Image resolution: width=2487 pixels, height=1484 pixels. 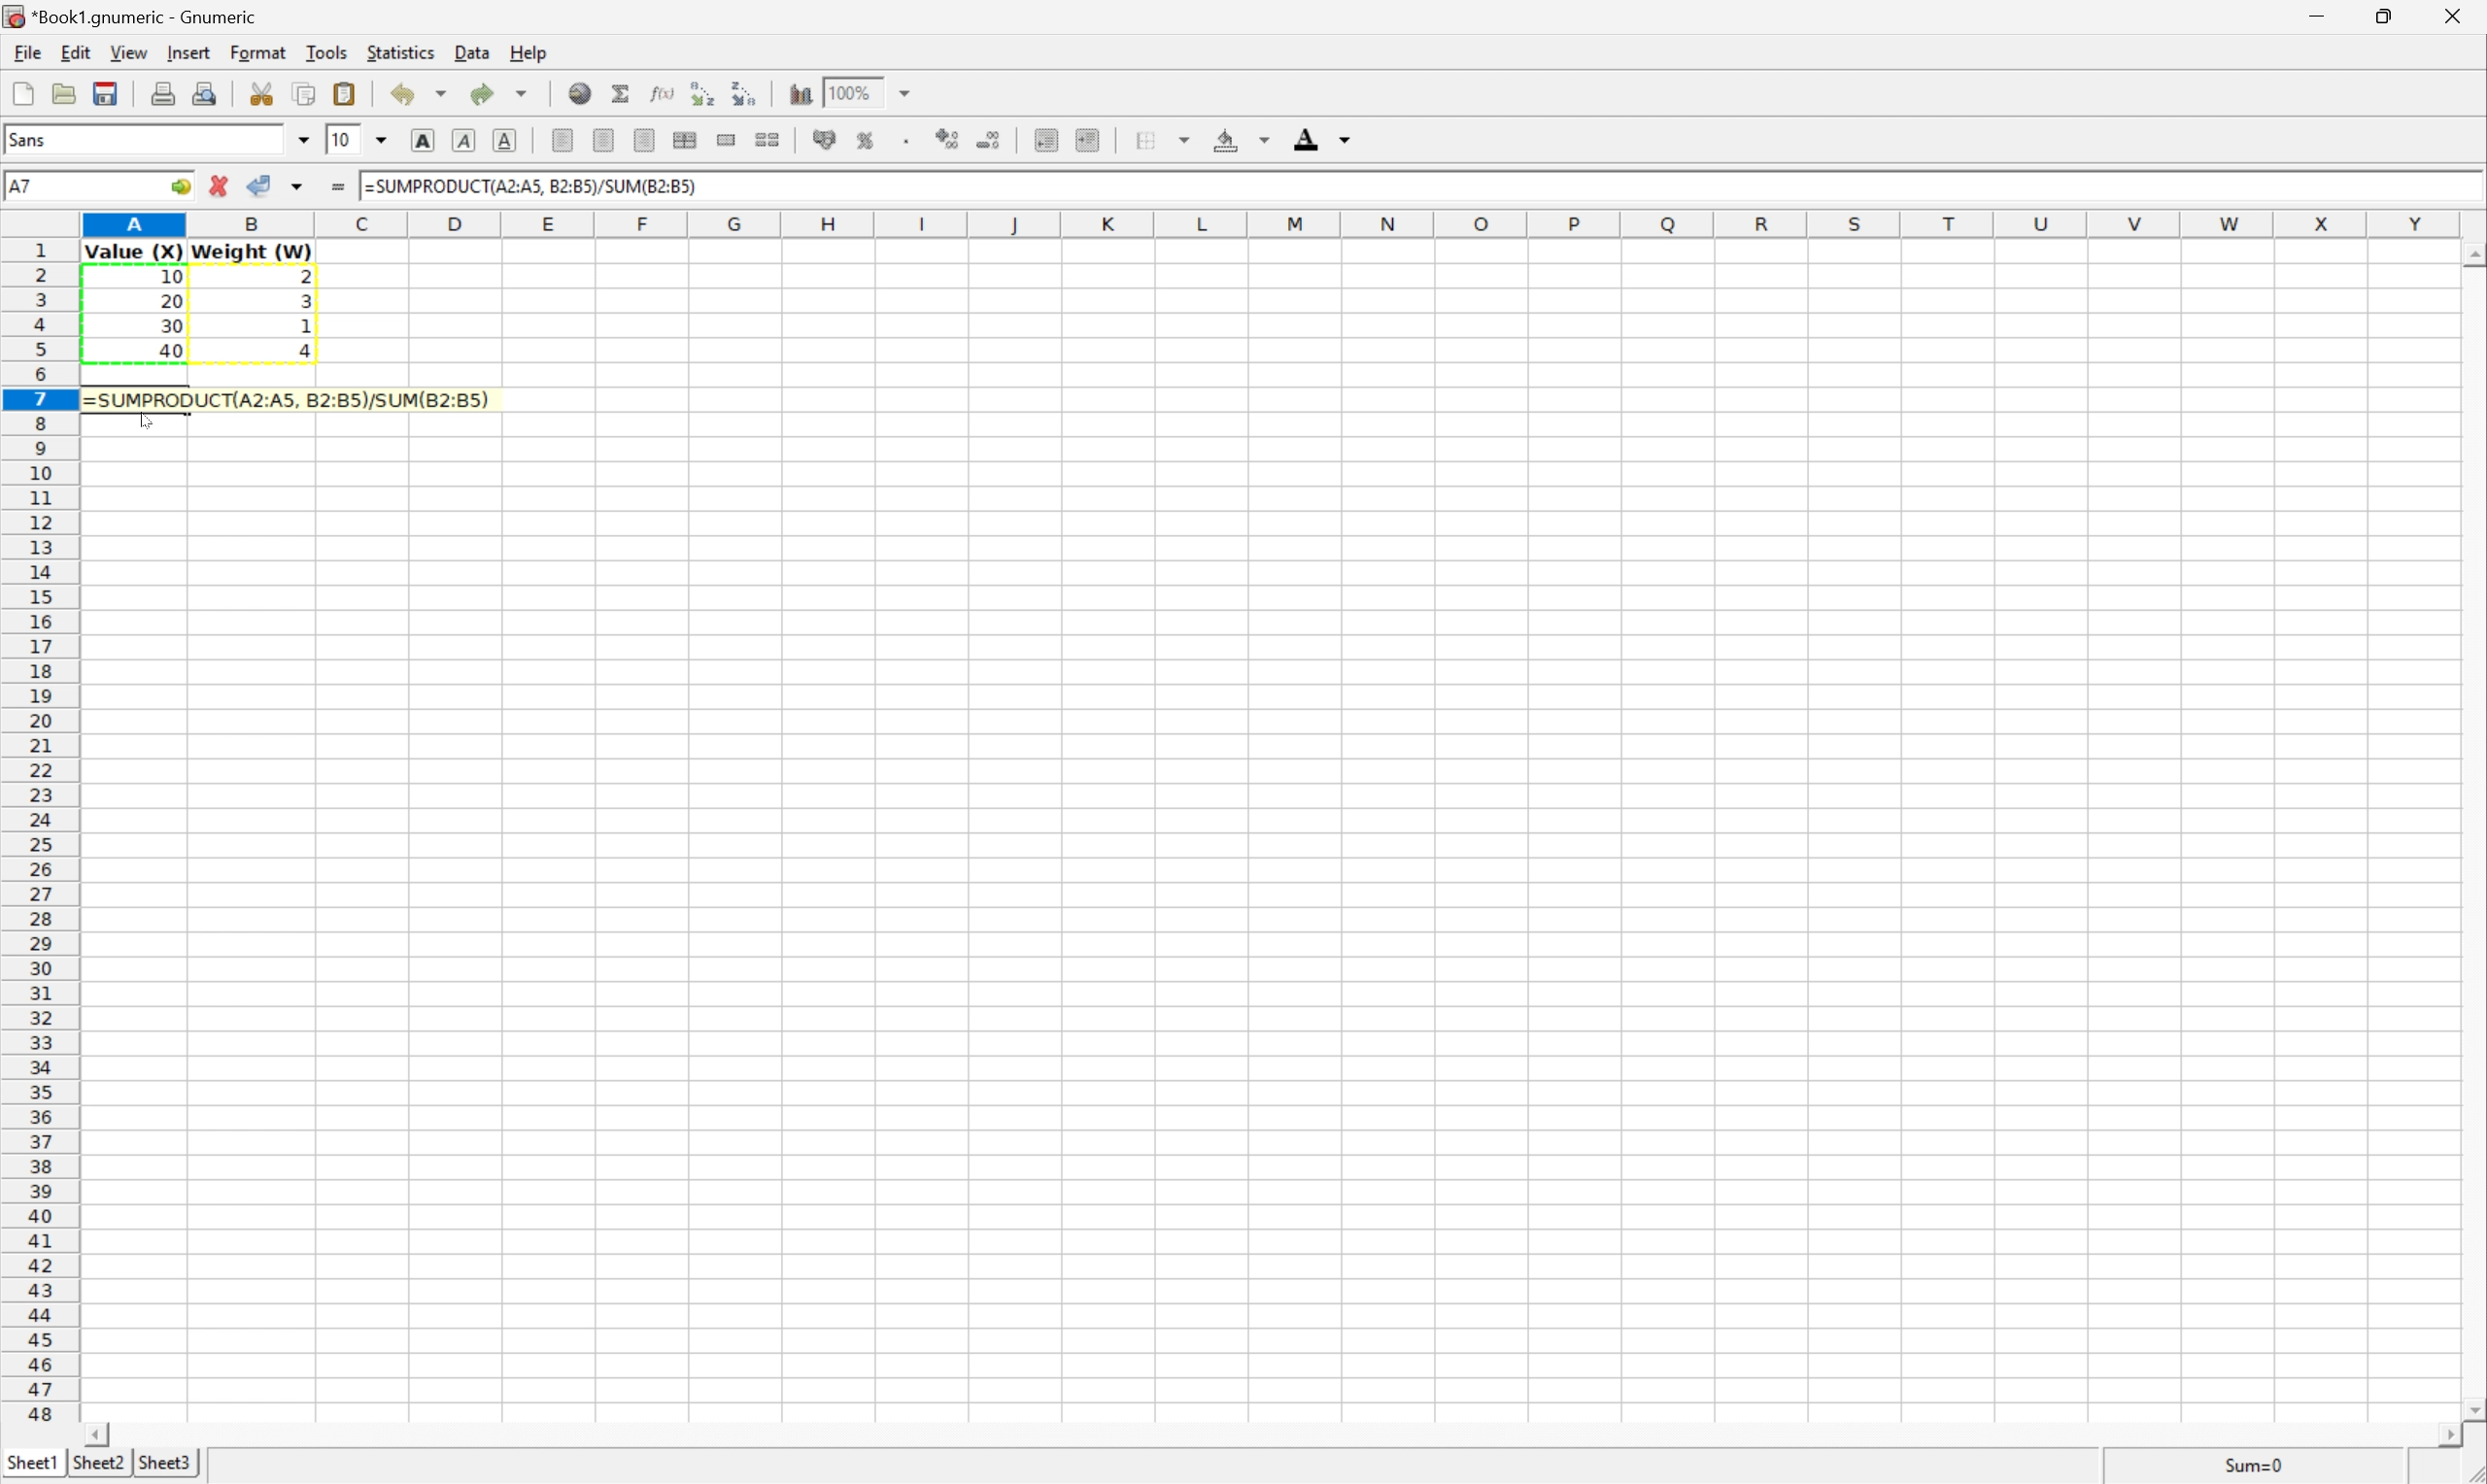 I want to click on Open a file, so click(x=59, y=94).